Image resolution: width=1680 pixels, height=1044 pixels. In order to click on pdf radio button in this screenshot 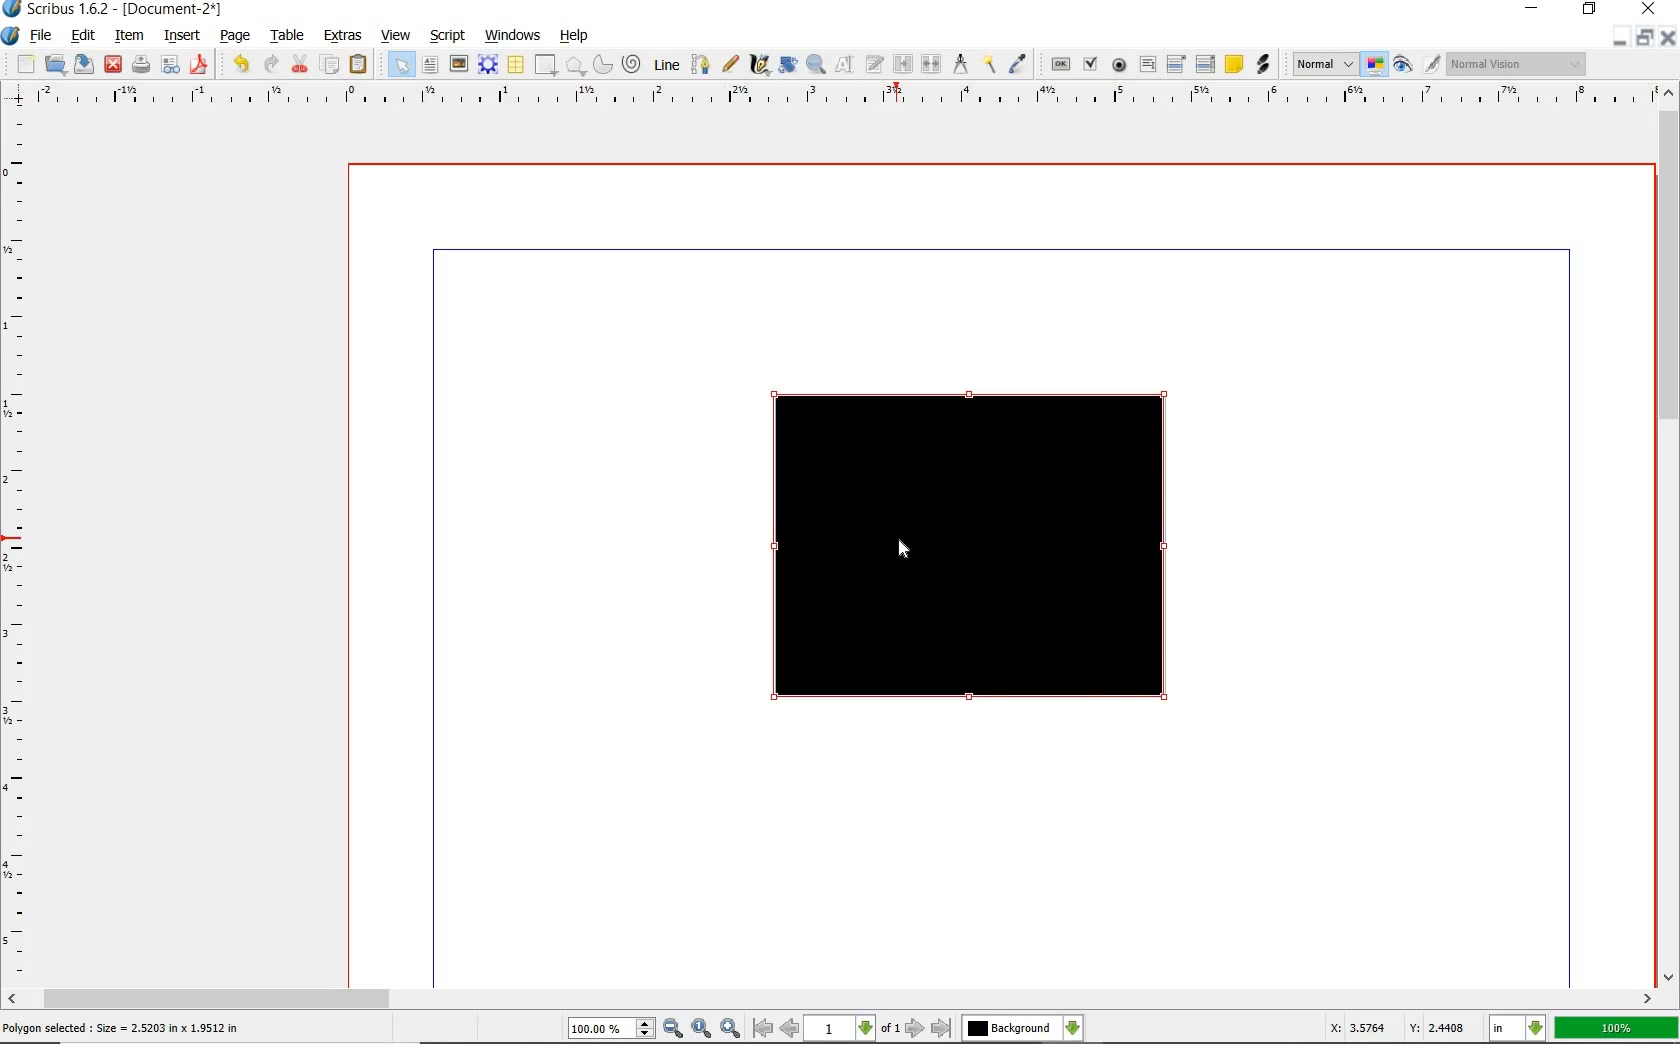, I will do `click(1115, 65)`.